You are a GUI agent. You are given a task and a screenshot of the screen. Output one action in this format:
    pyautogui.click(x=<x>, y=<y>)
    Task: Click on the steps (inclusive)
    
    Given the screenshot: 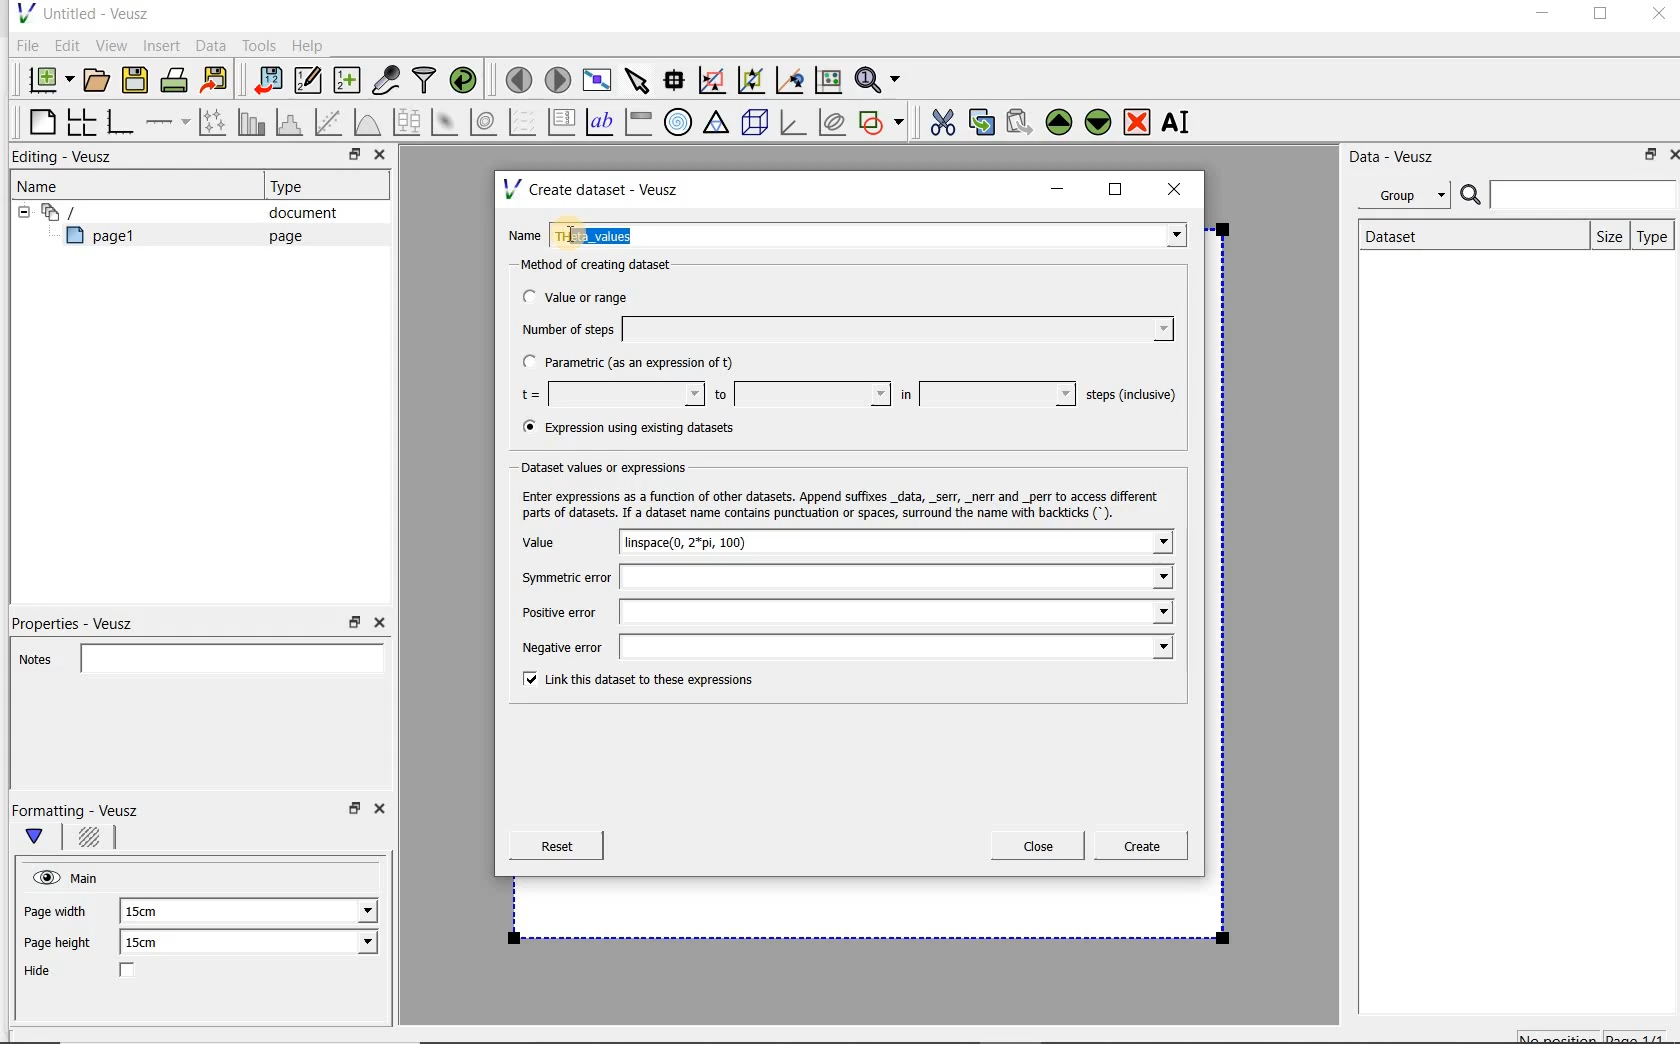 What is the action you would take?
    pyautogui.click(x=1132, y=396)
    